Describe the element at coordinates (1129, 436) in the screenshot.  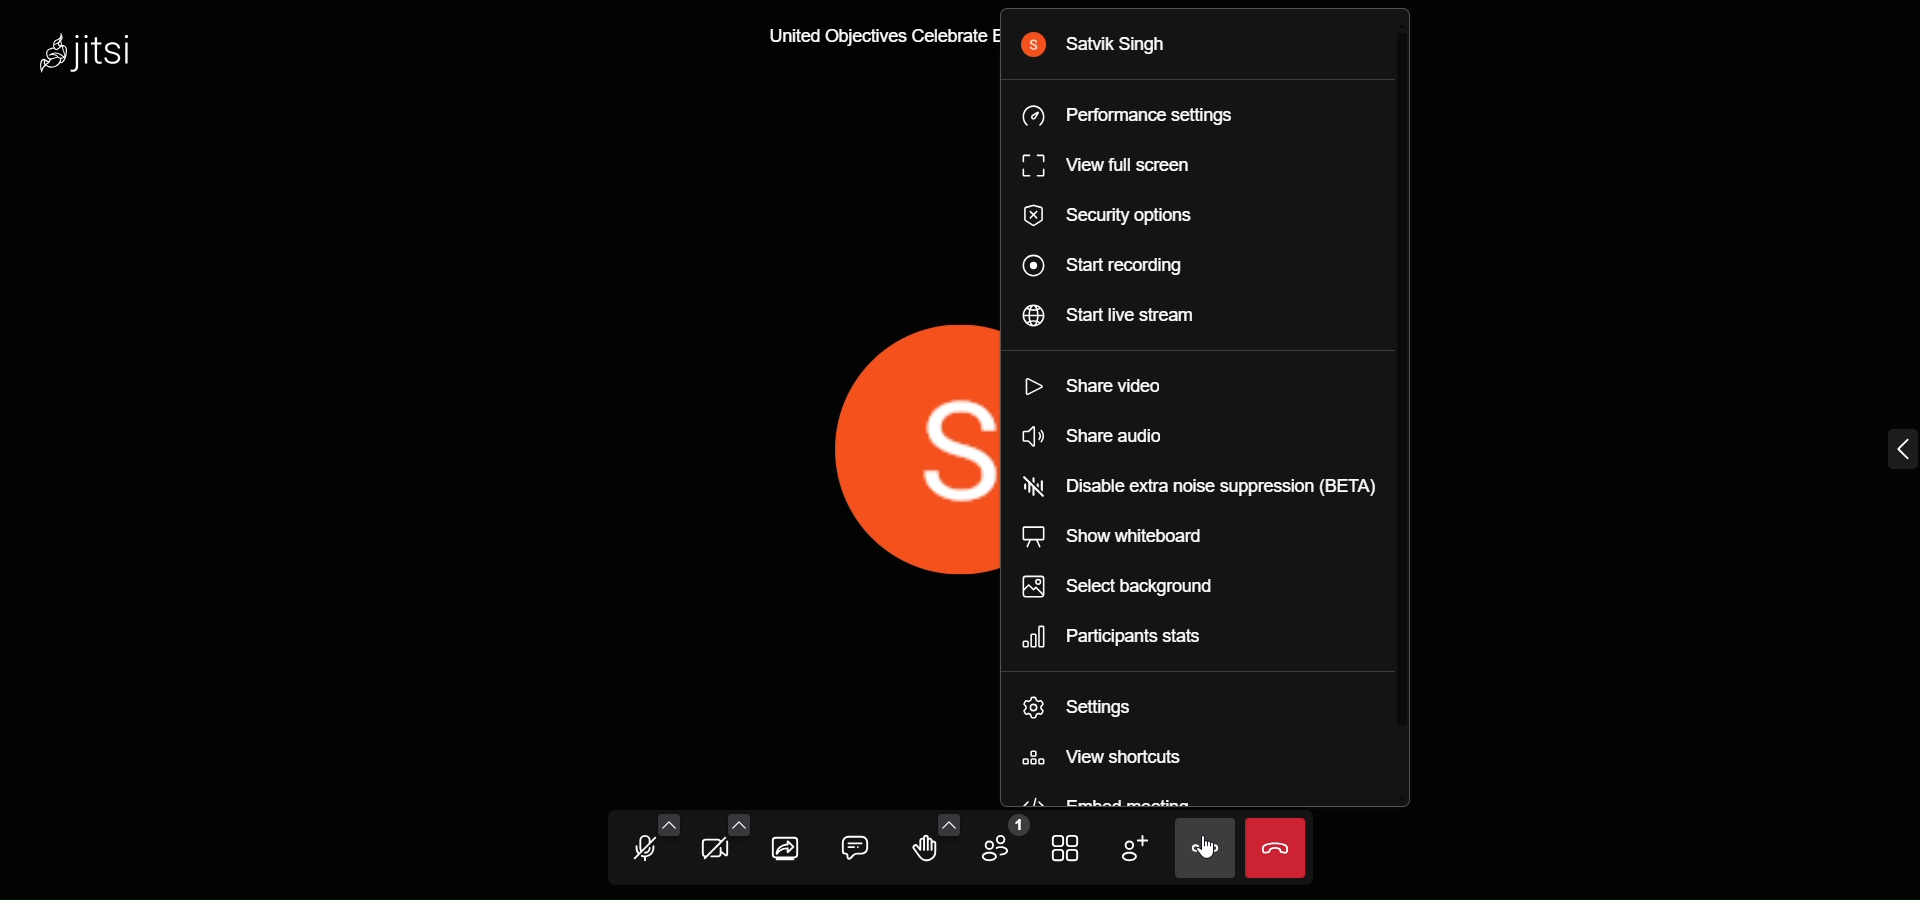
I see `share audio` at that location.